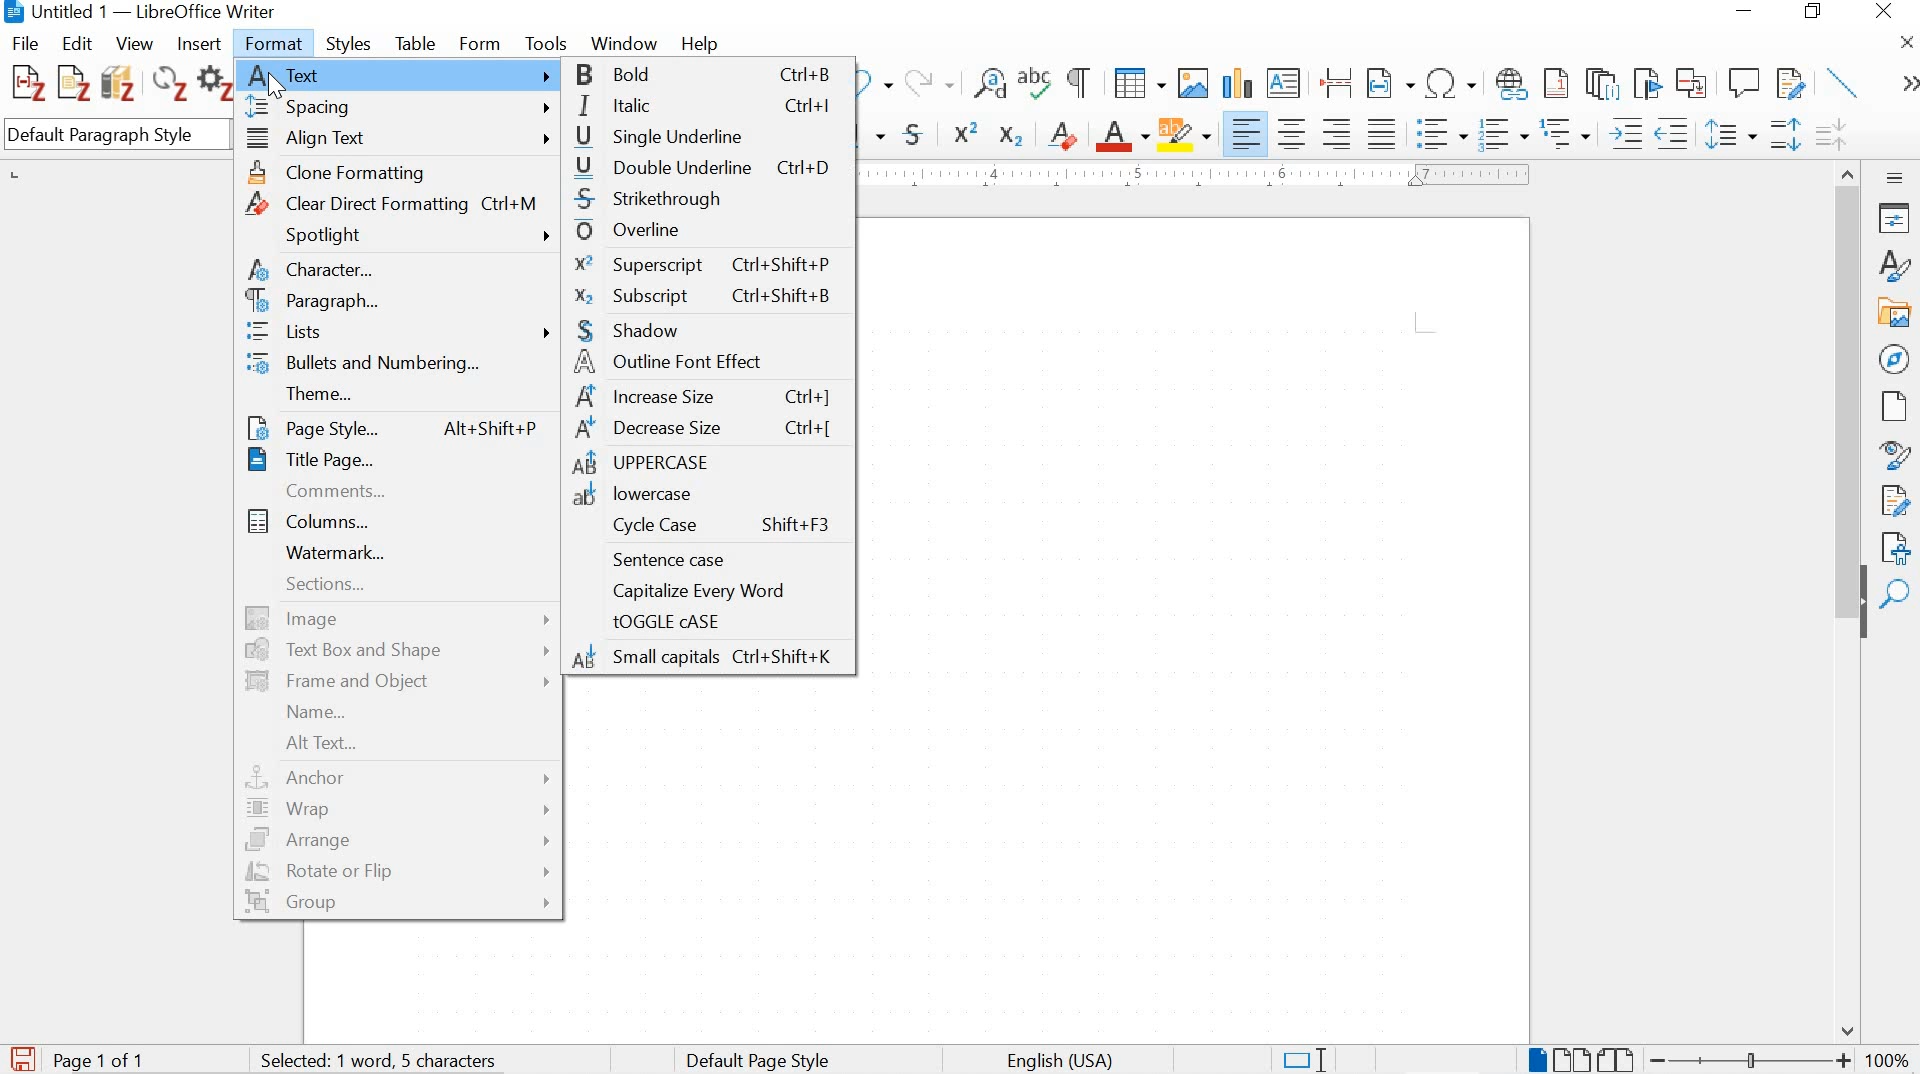 This screenshot has height=1074, width=1920. I want to click on increase size          Ctrl+], so click(706, 397).